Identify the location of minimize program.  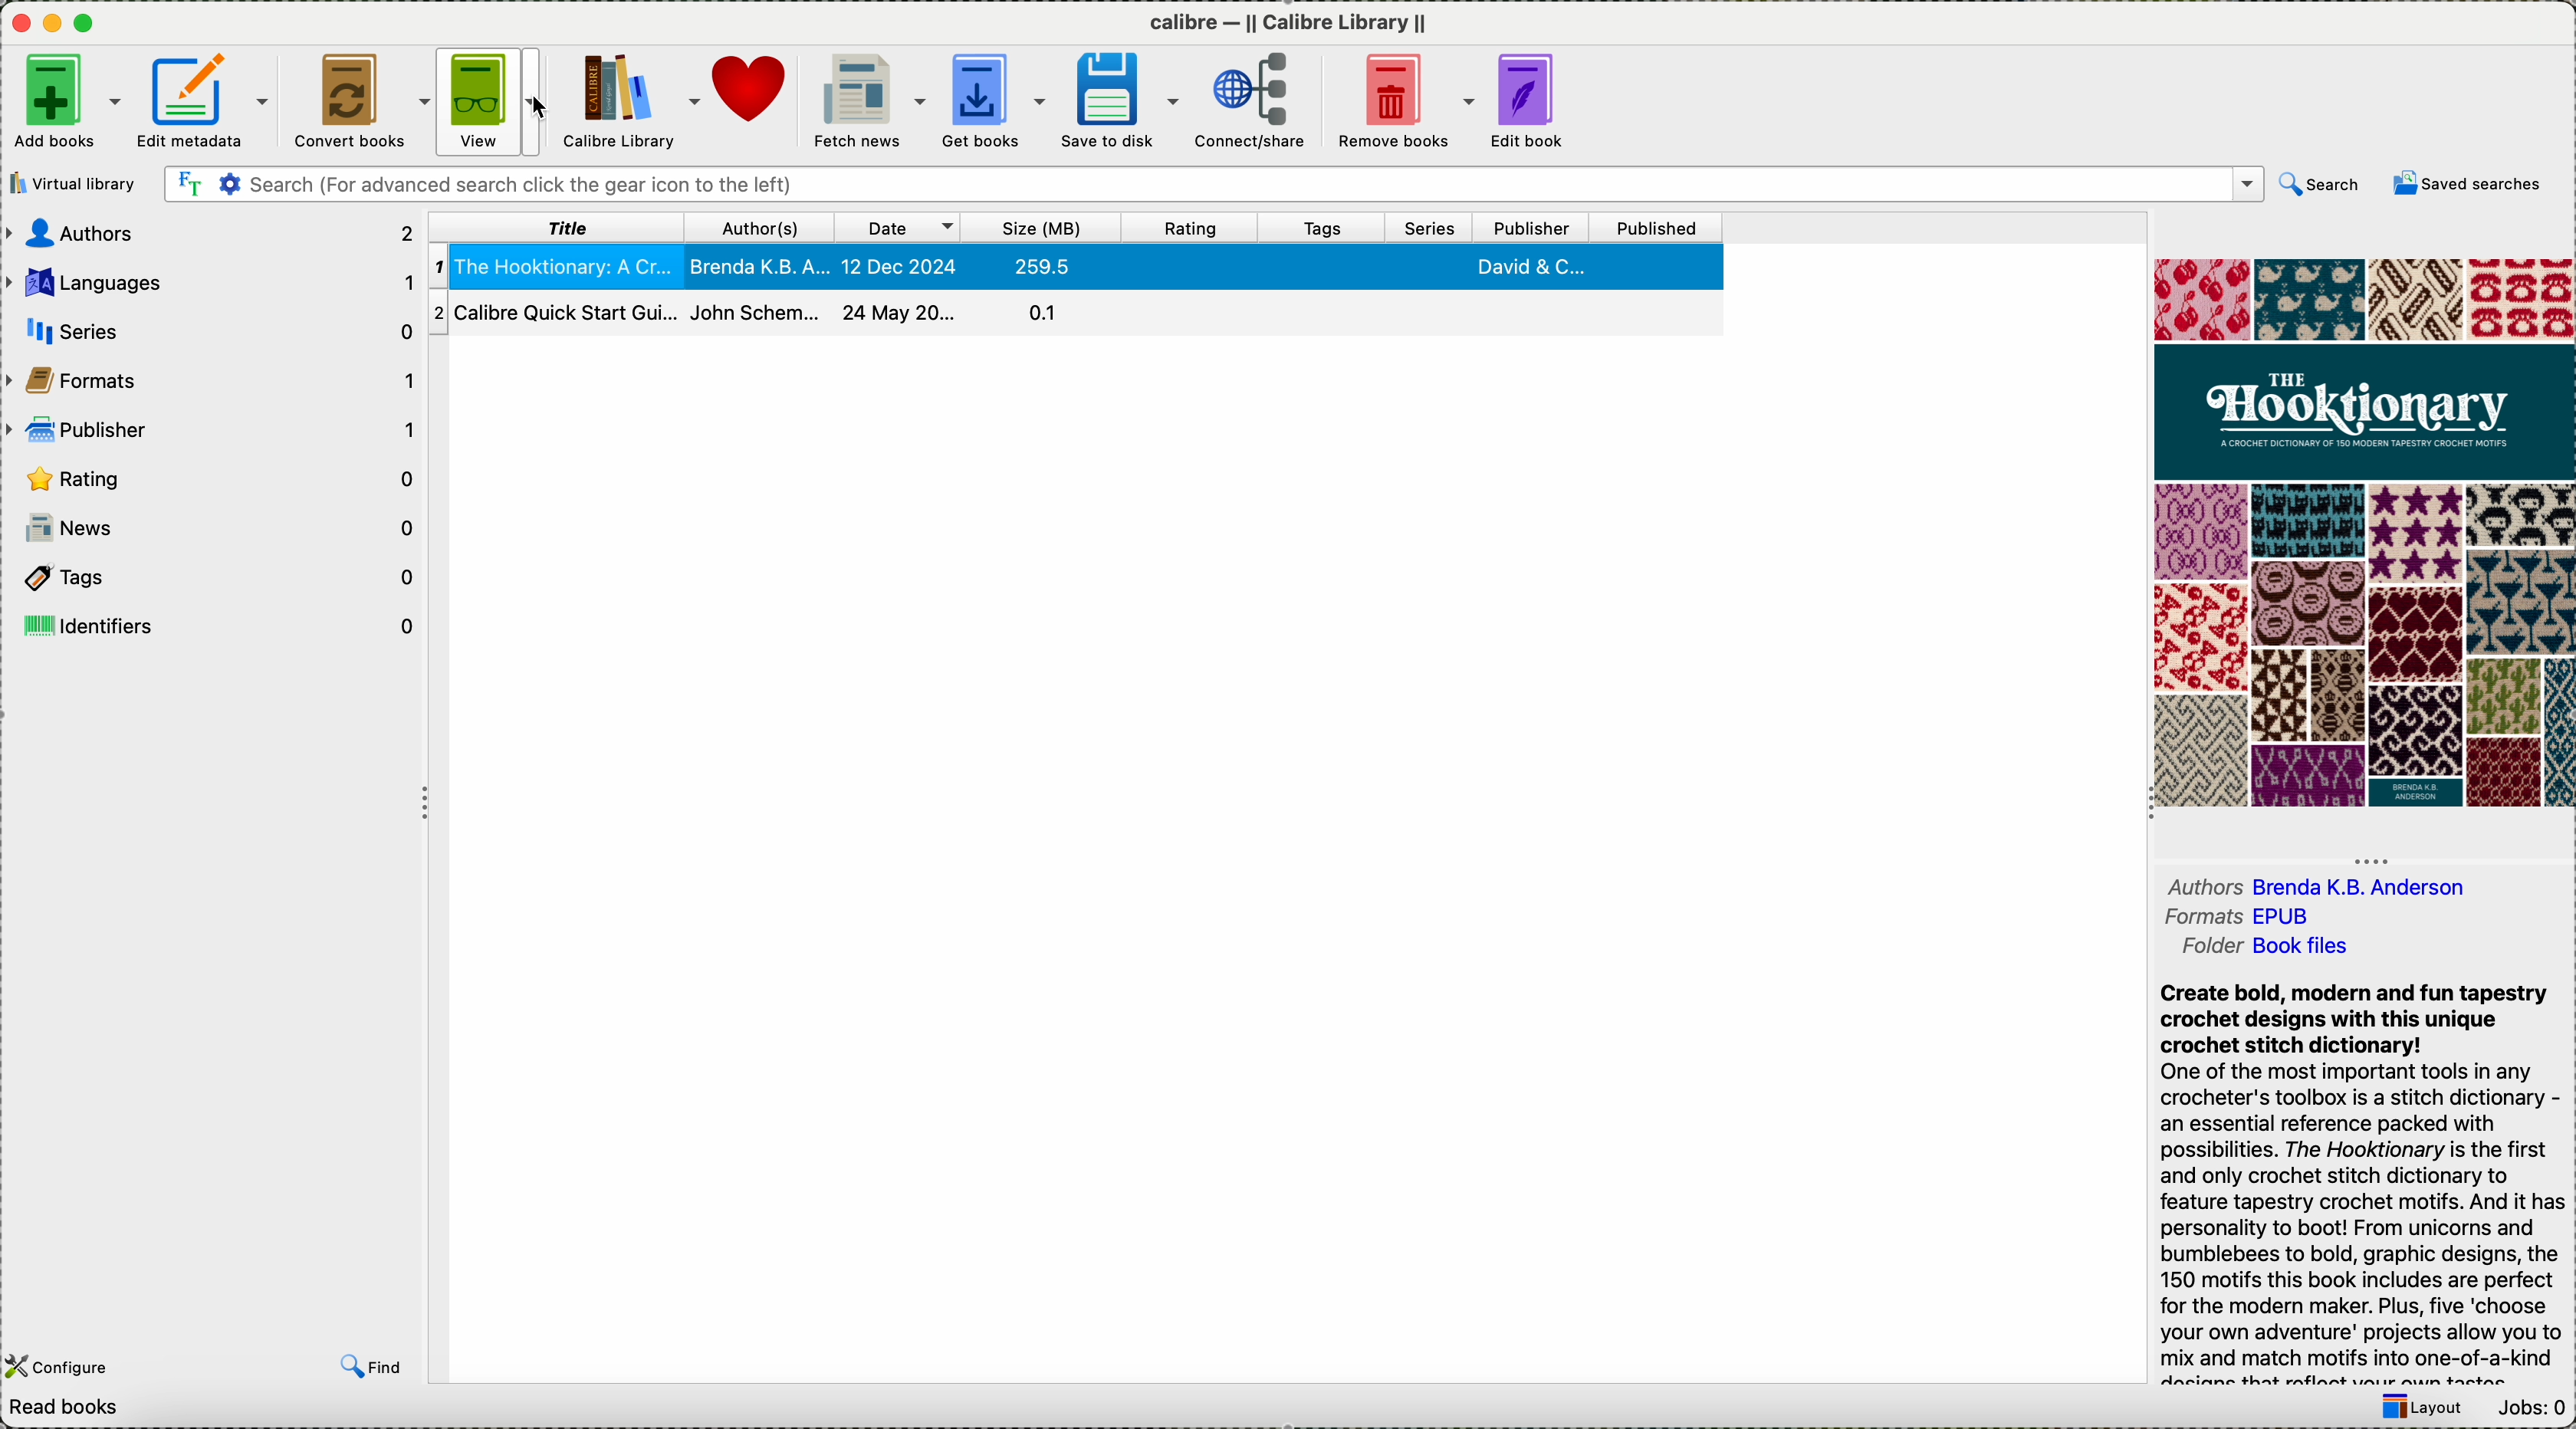
(56, 25).